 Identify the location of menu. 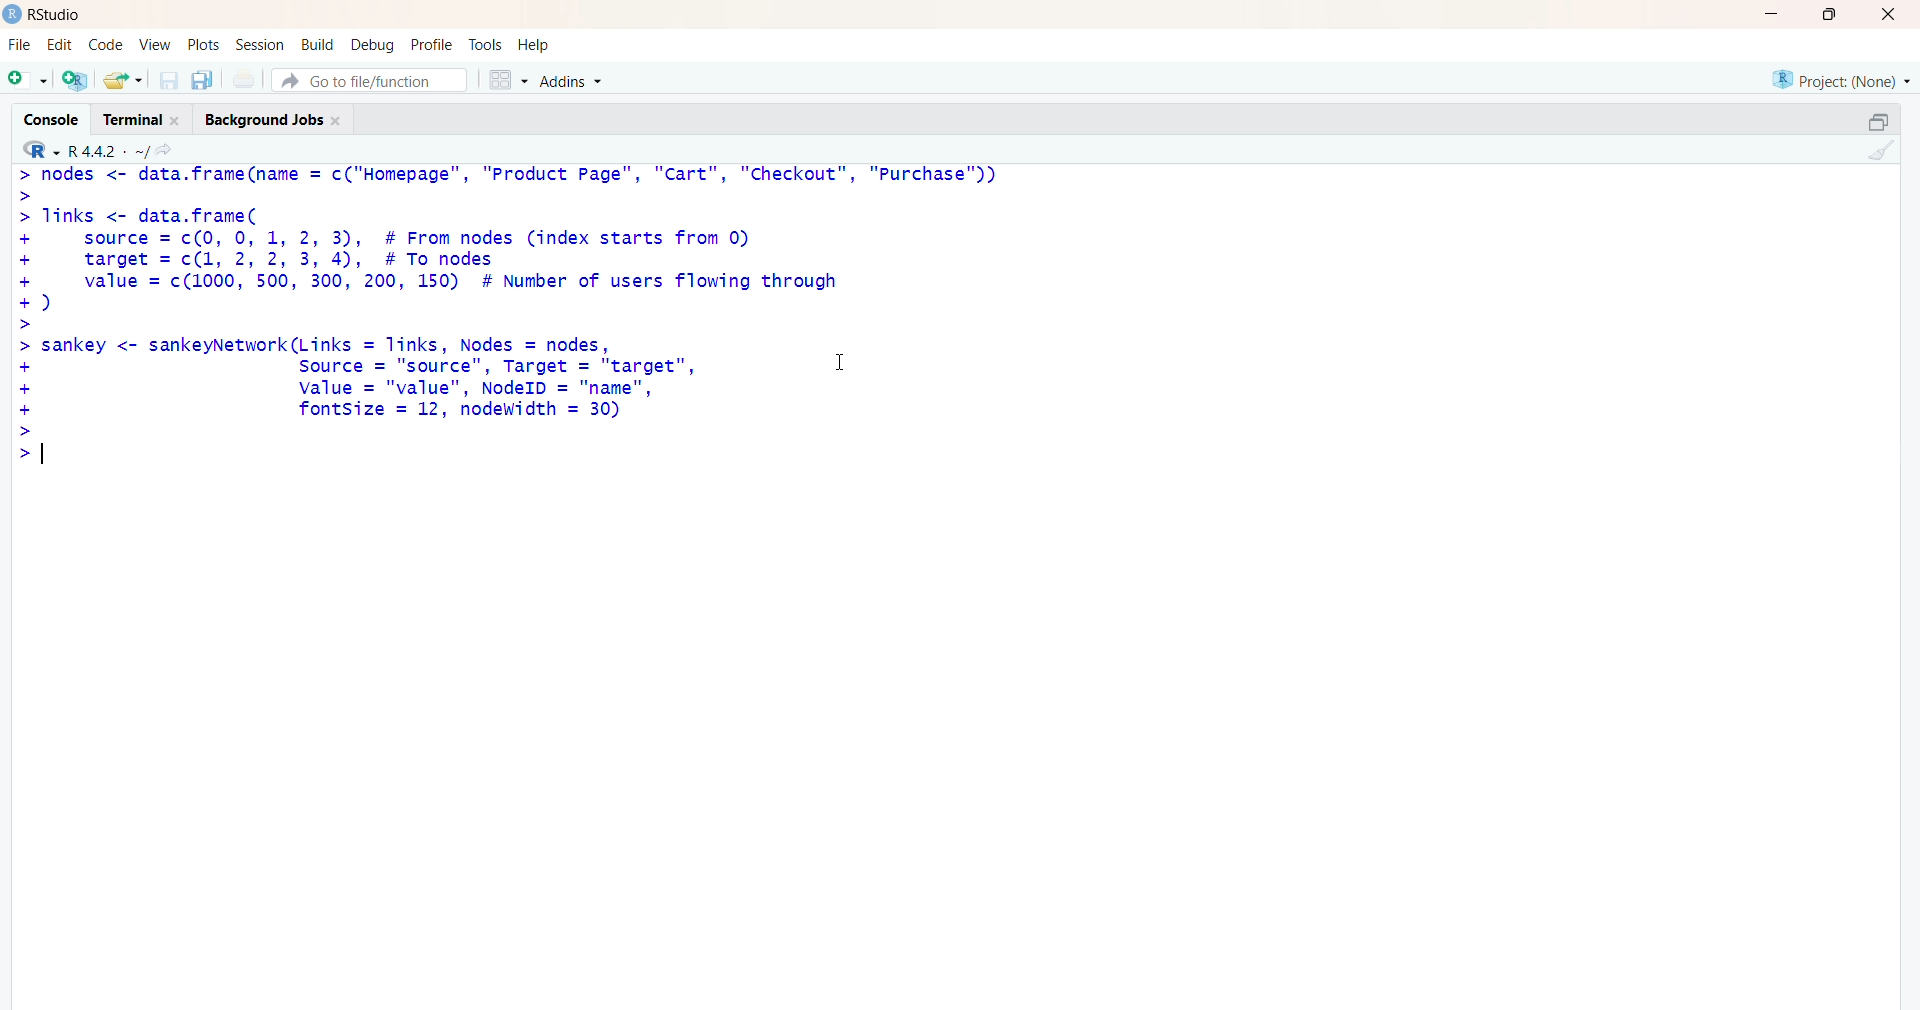
(25, 81).